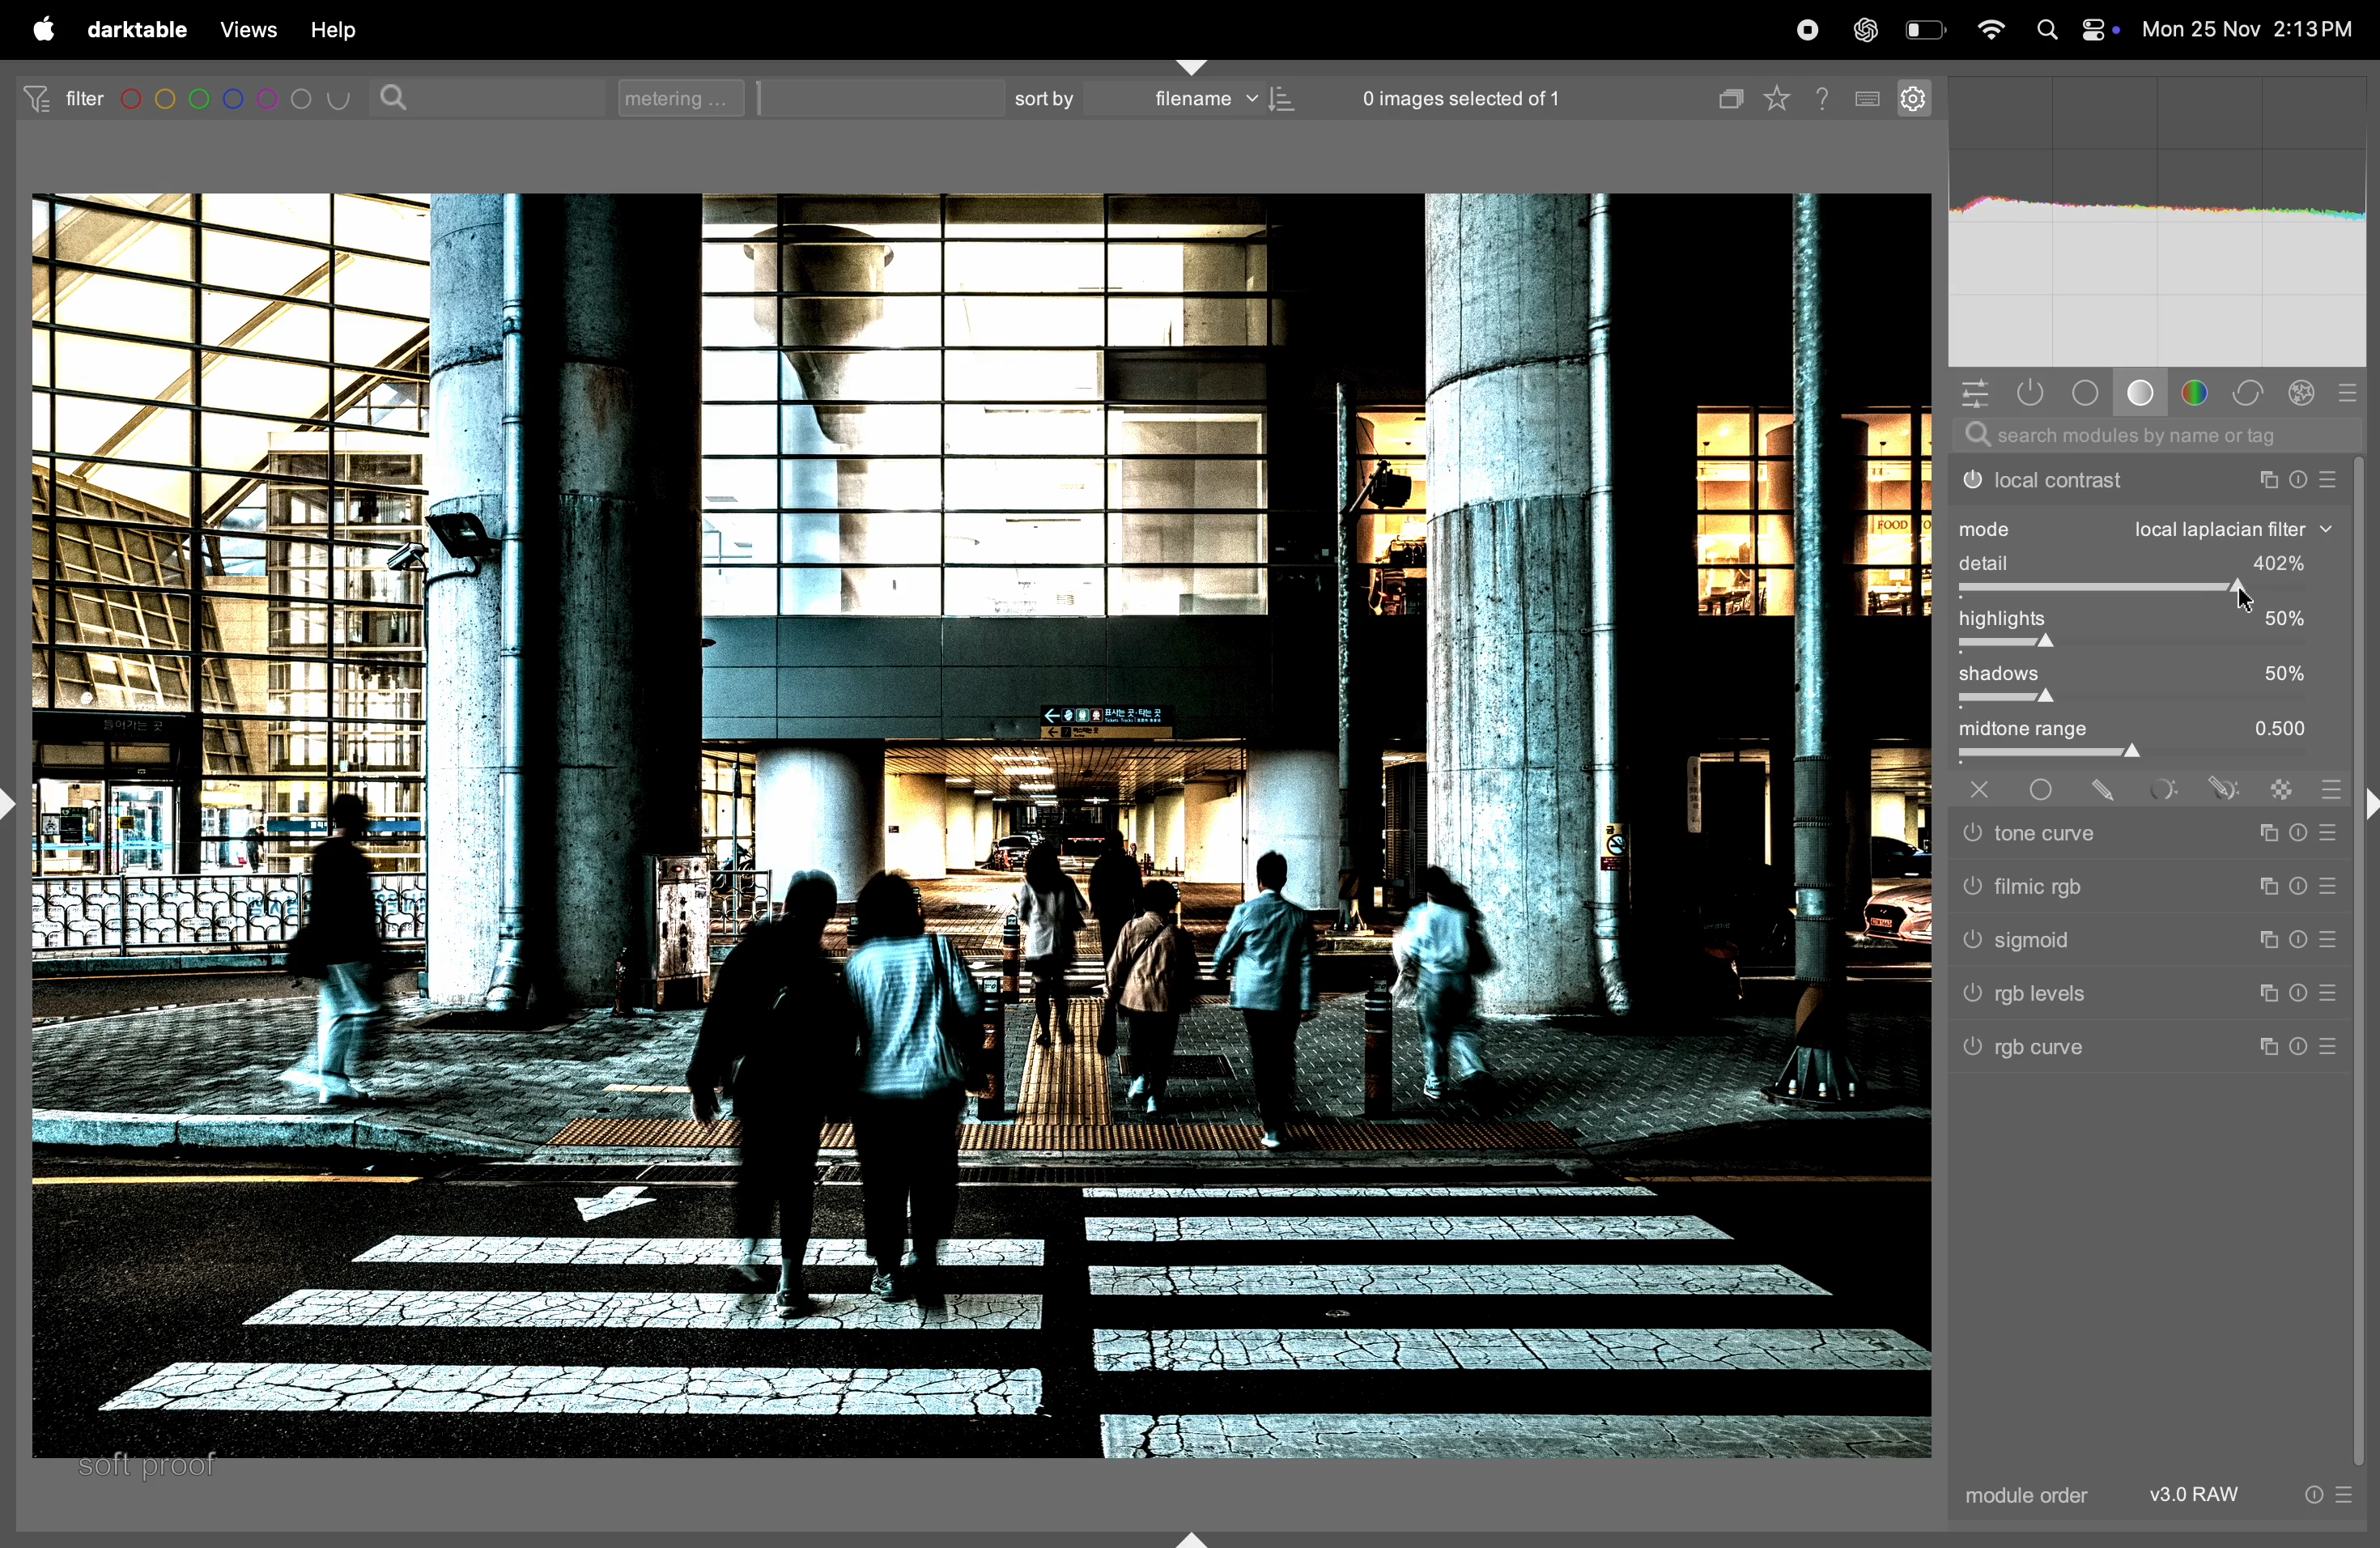  What do you see at coordinates (2110, 791) in the screenshot?
I see `drawn mask` at bounding box center [2110, 791].